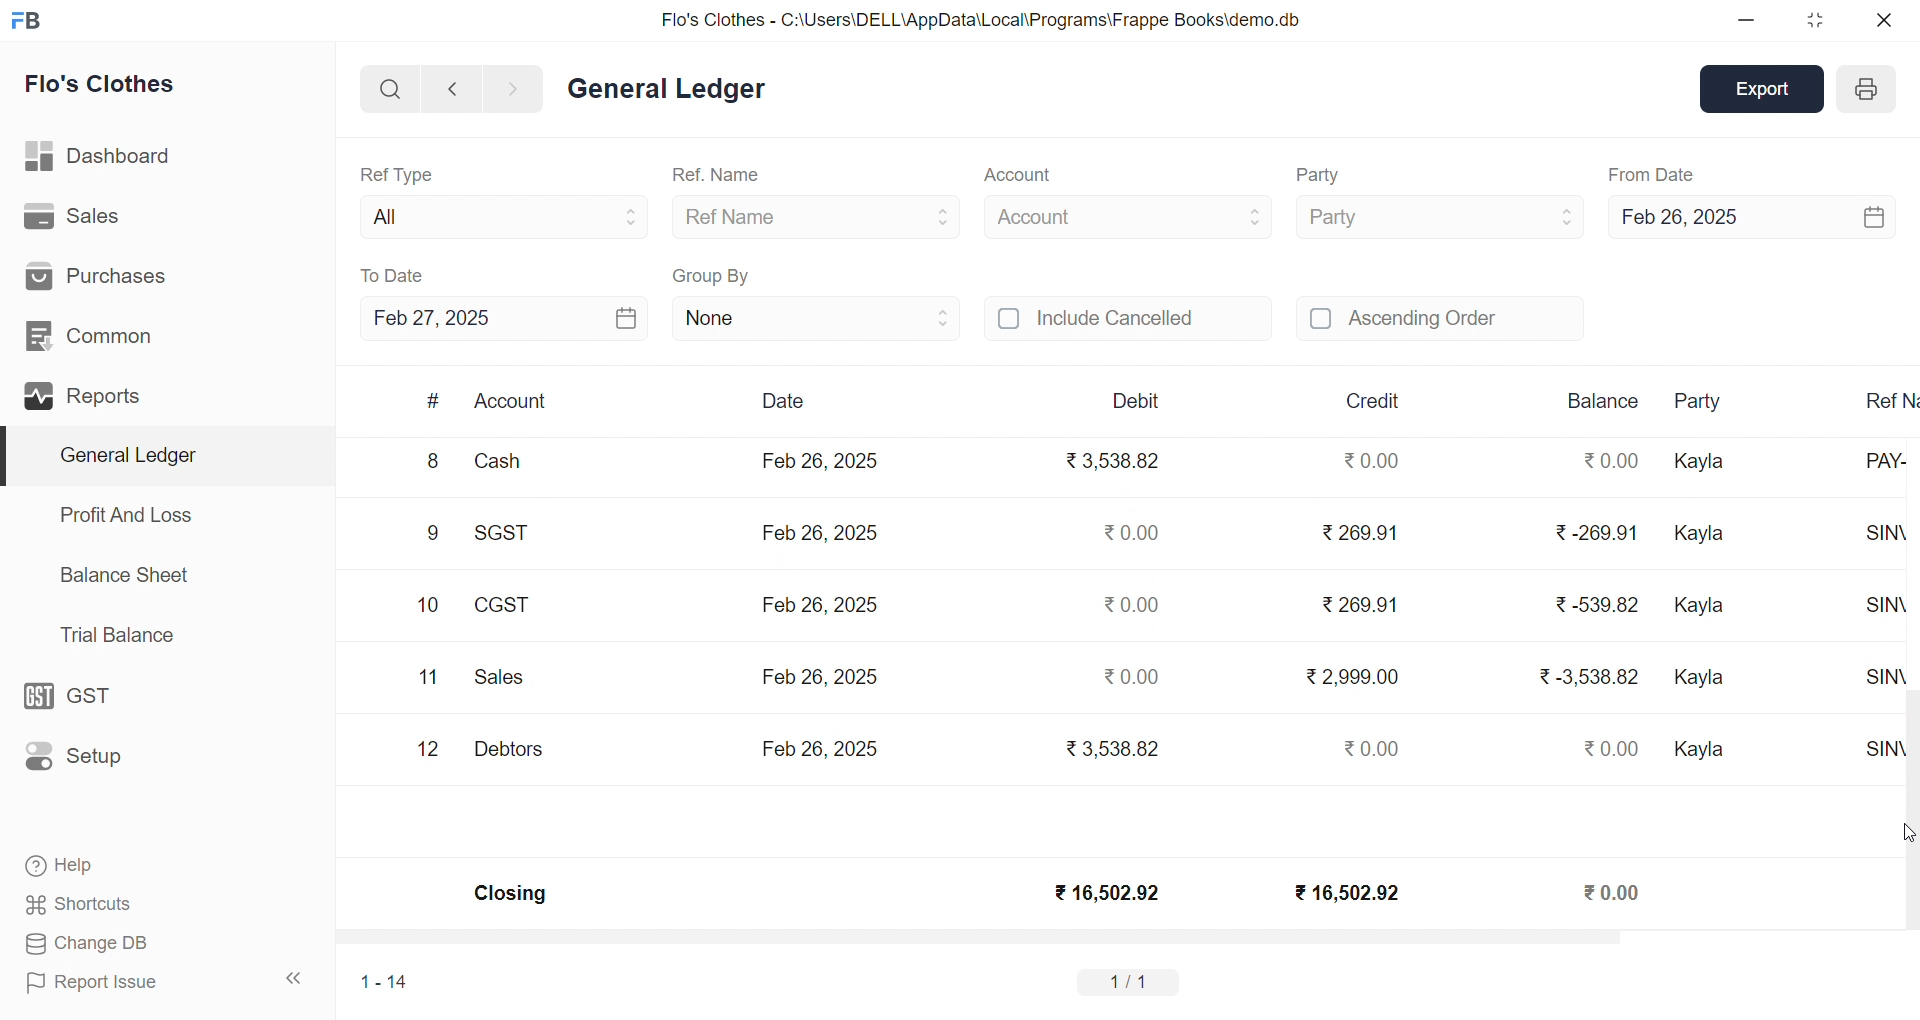 The image size is (1920, 1020). What do you see at coordinates (1343, 891) in the screenshot?
I see `₹ 16,502.92` at bounding box center [1343, 891].